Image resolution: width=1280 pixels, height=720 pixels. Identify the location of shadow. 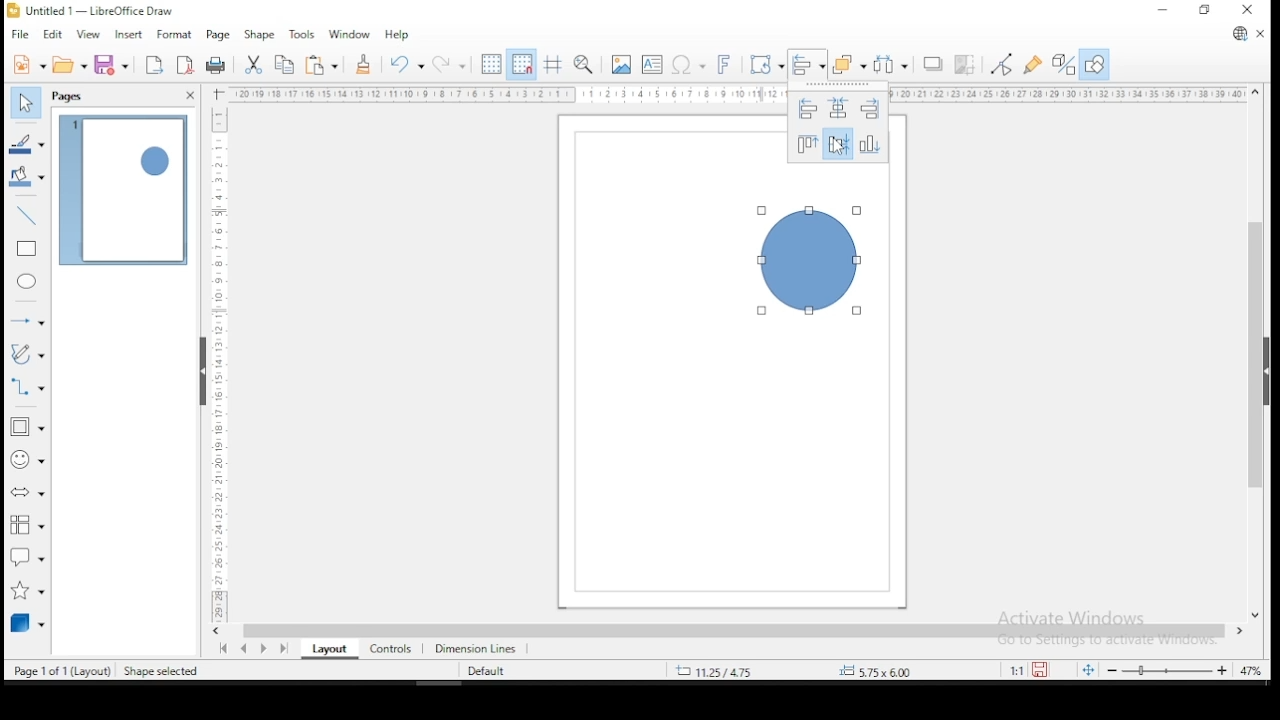
(933, 65).